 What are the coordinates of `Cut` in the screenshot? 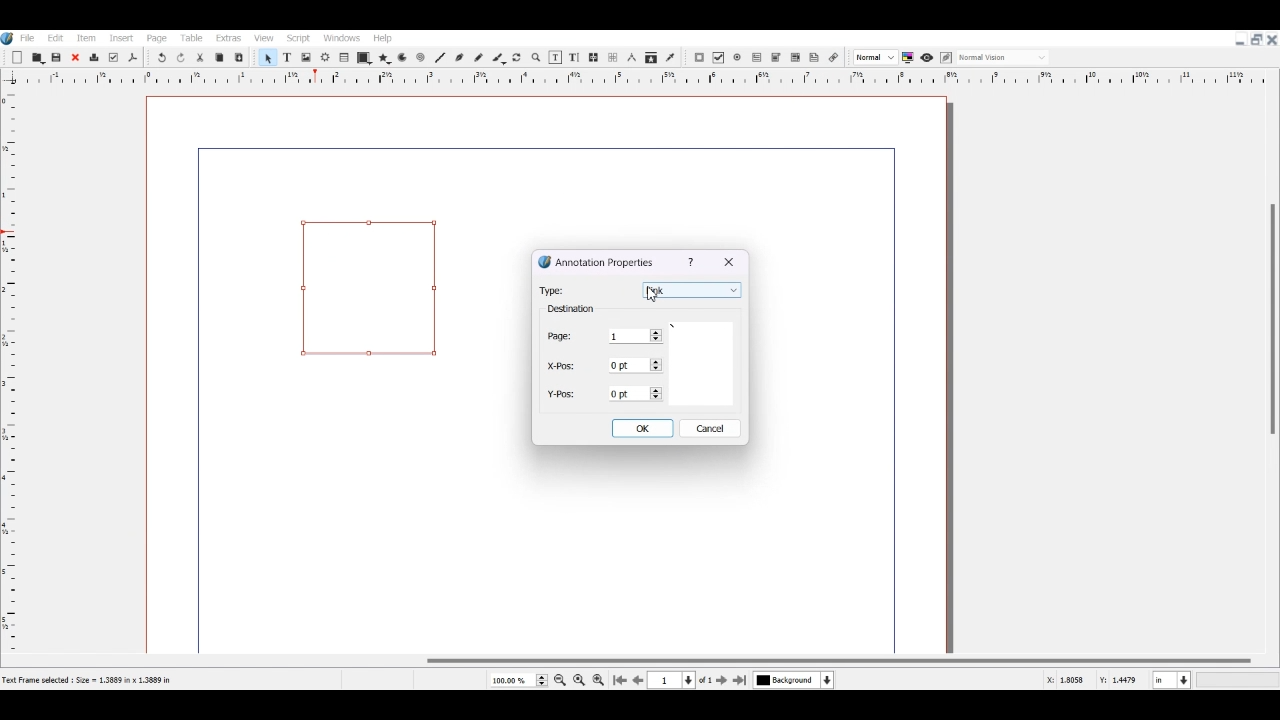 It's located at (200, 57).